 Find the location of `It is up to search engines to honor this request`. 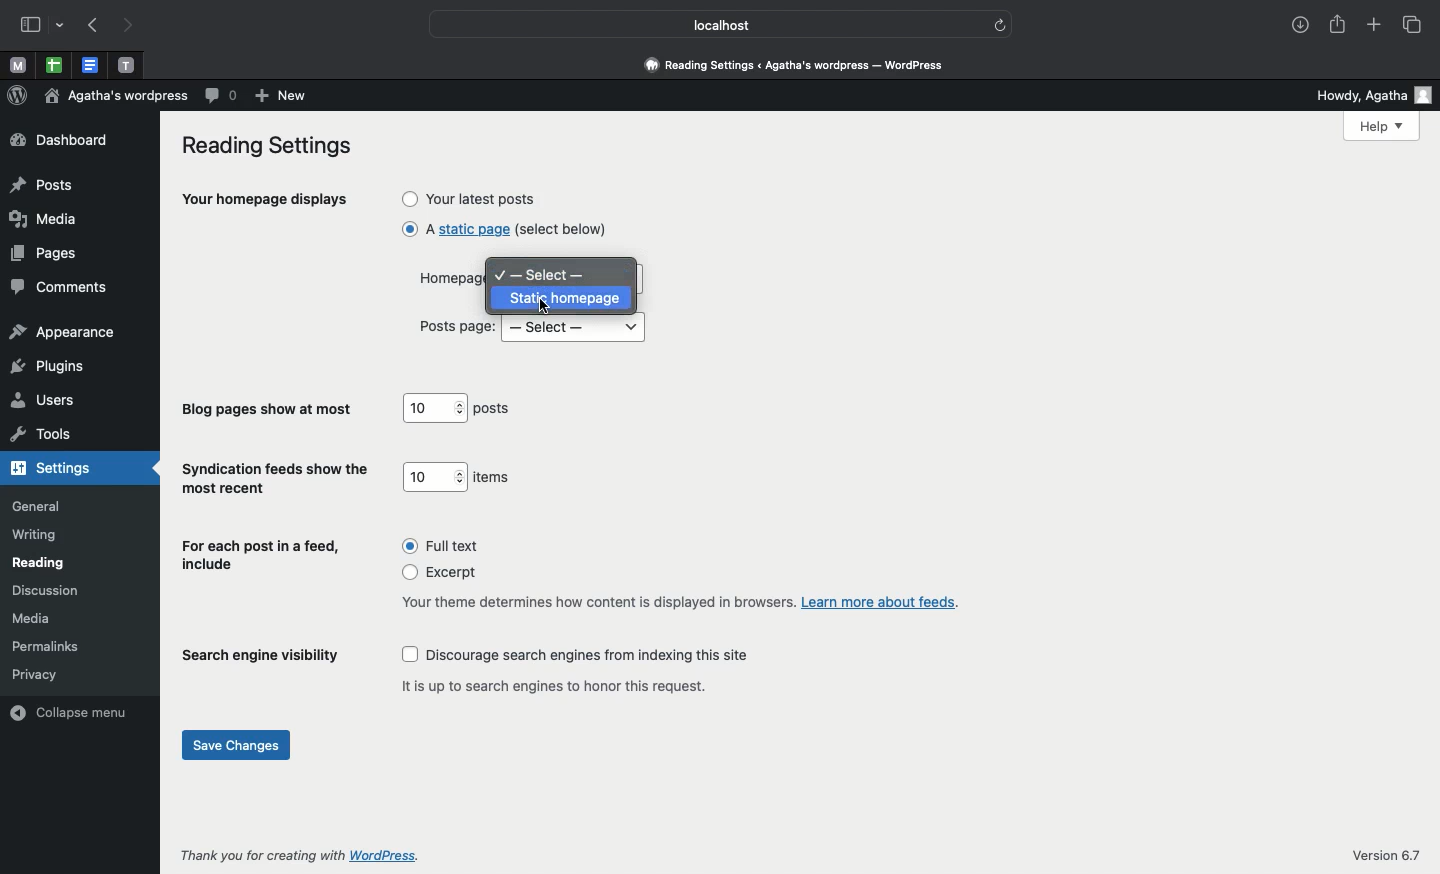

It is up to search engines to honor this request is located at coordinates (561, 685).